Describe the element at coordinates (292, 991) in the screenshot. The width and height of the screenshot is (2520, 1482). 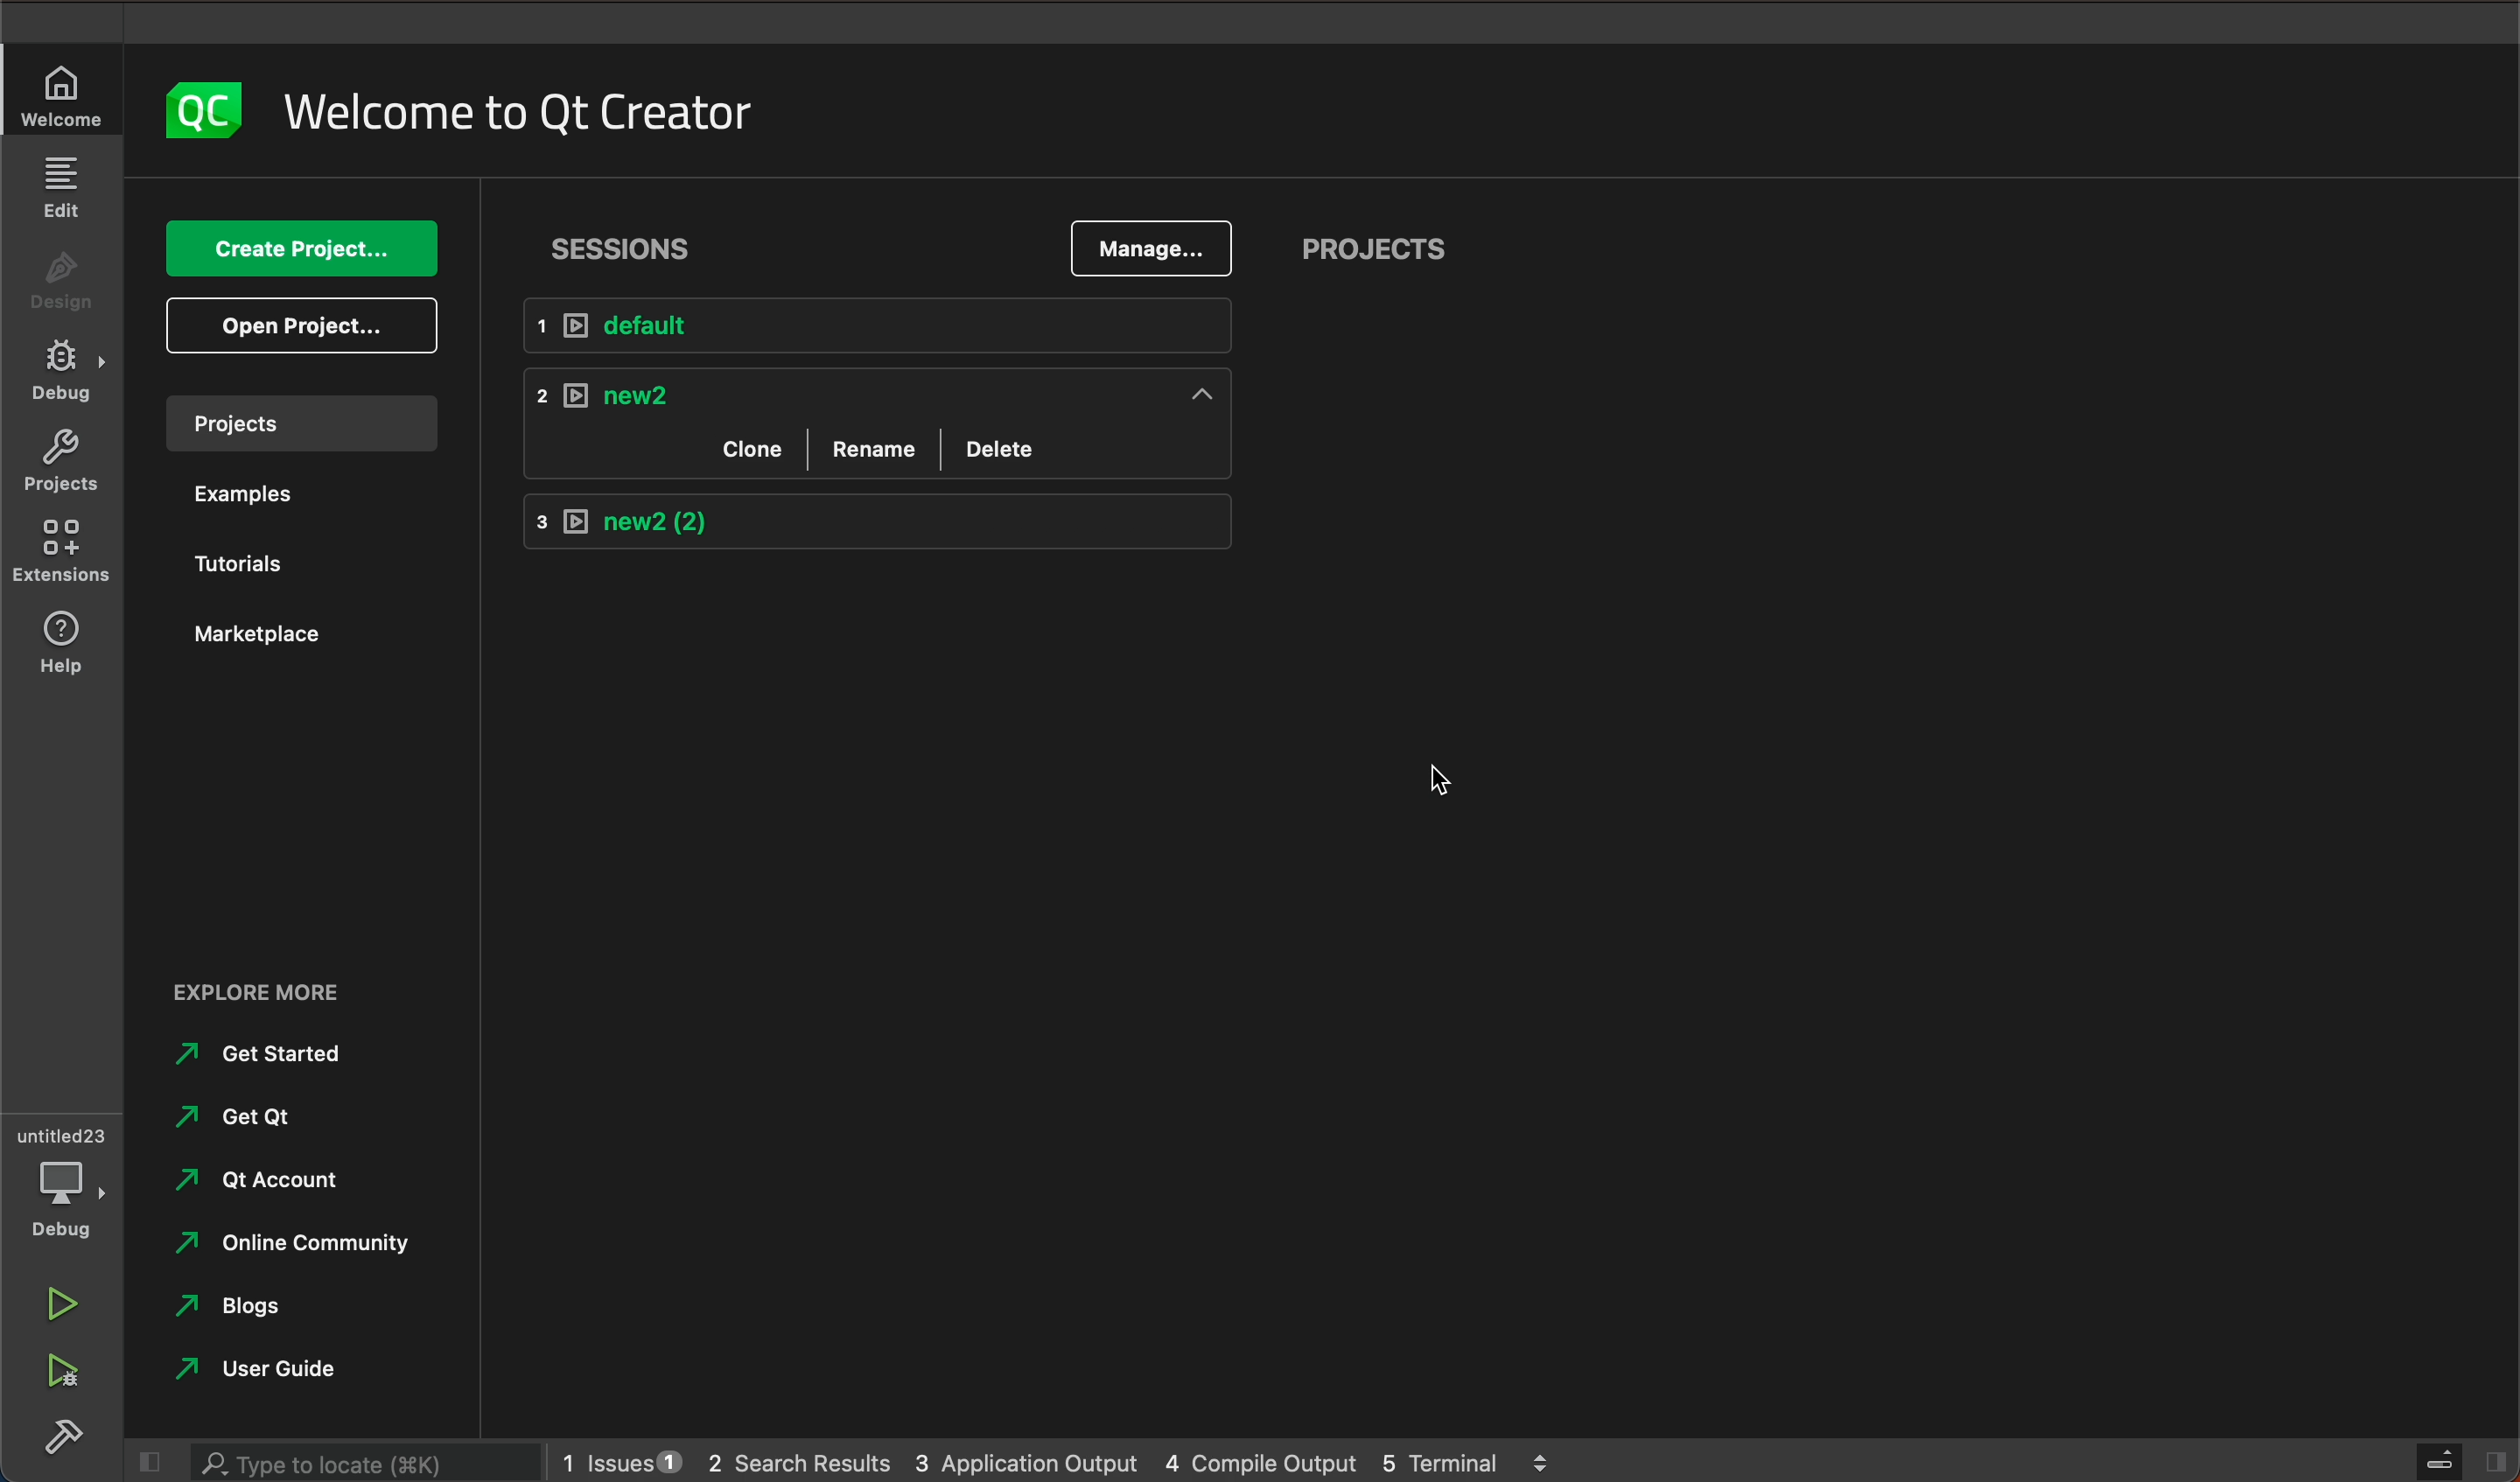
I see `explore more` at that location.